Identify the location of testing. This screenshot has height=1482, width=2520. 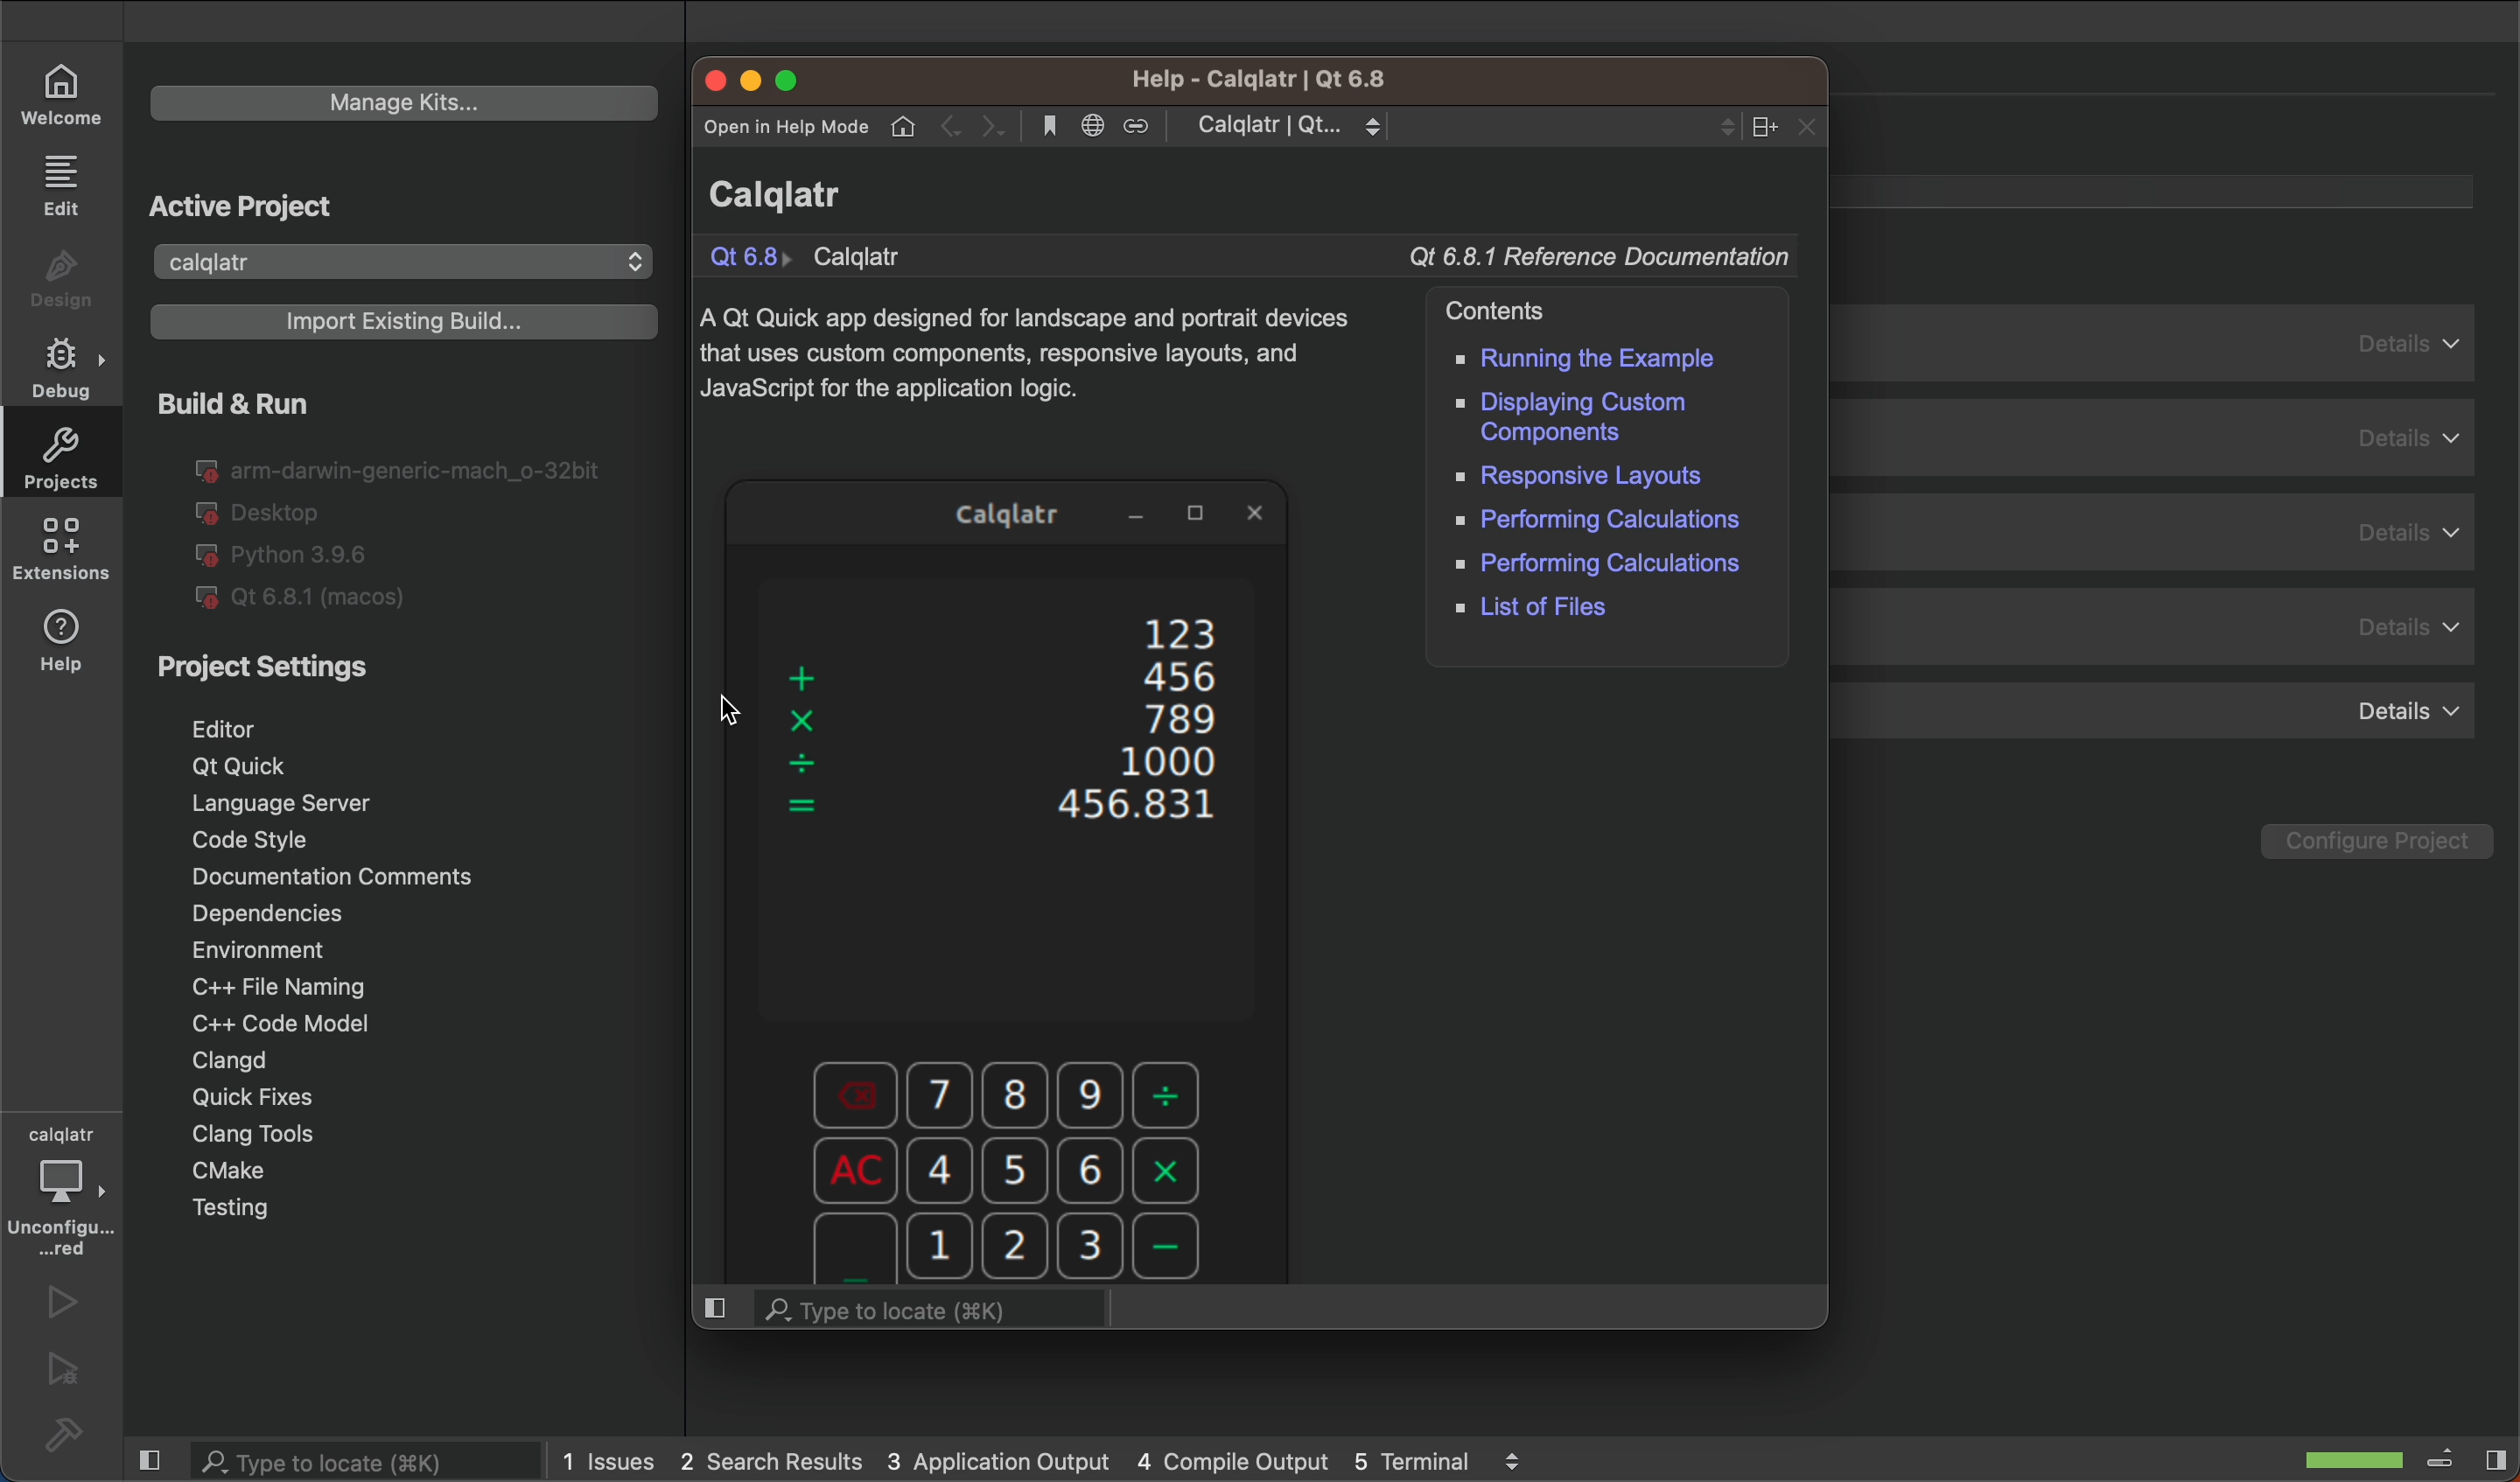
(243, 1213).